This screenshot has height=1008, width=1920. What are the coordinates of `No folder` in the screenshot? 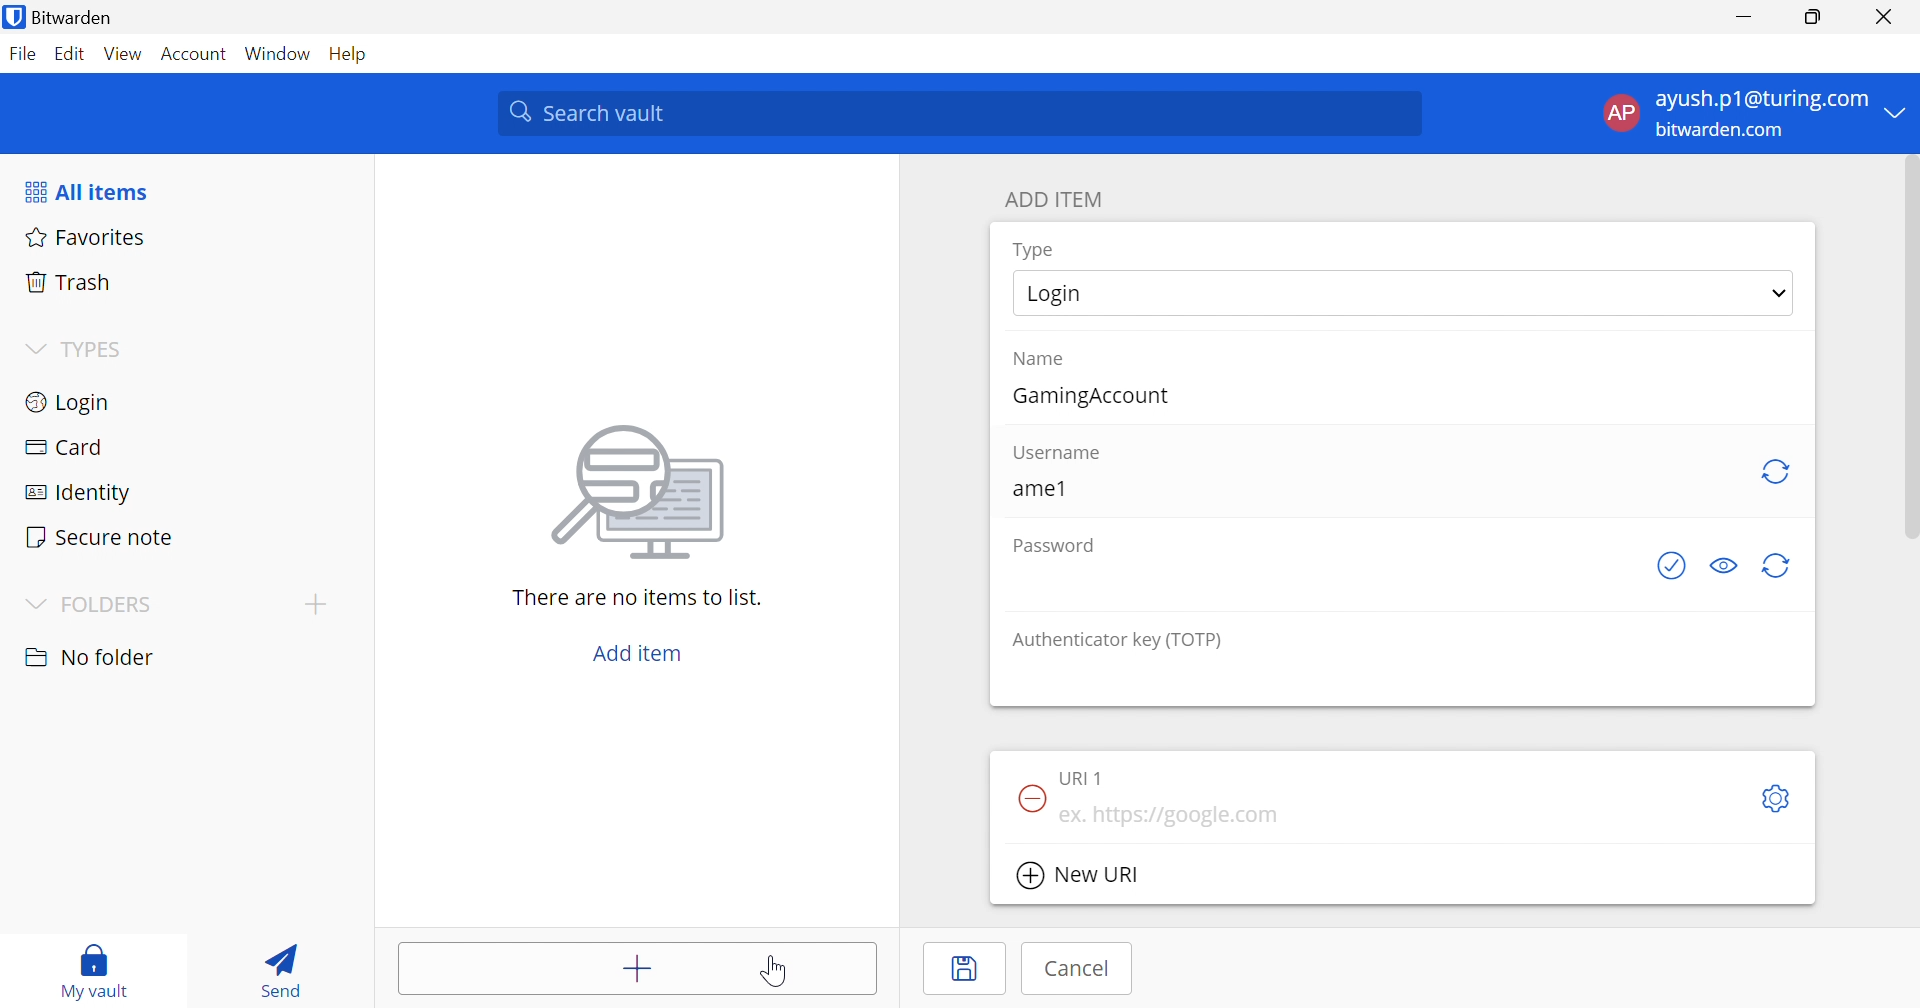 It's located at (93, 657).